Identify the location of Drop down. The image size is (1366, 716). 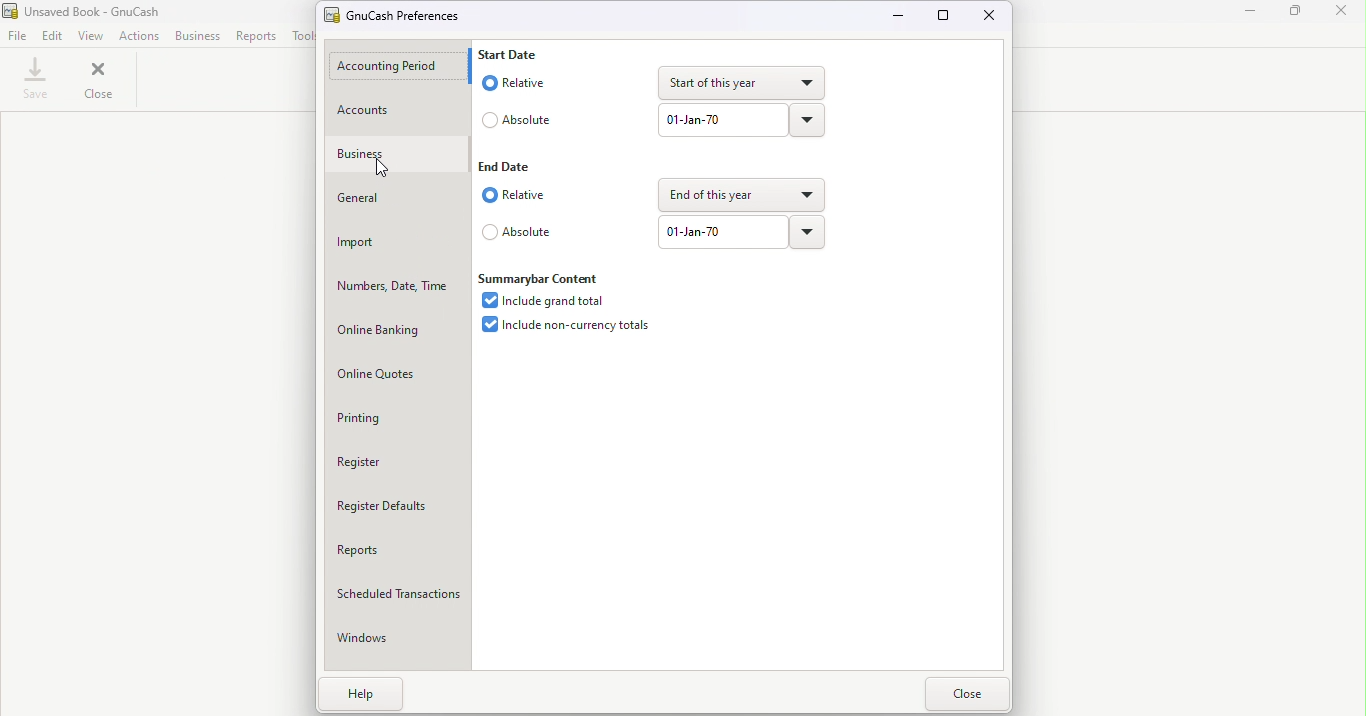
(741, 193).